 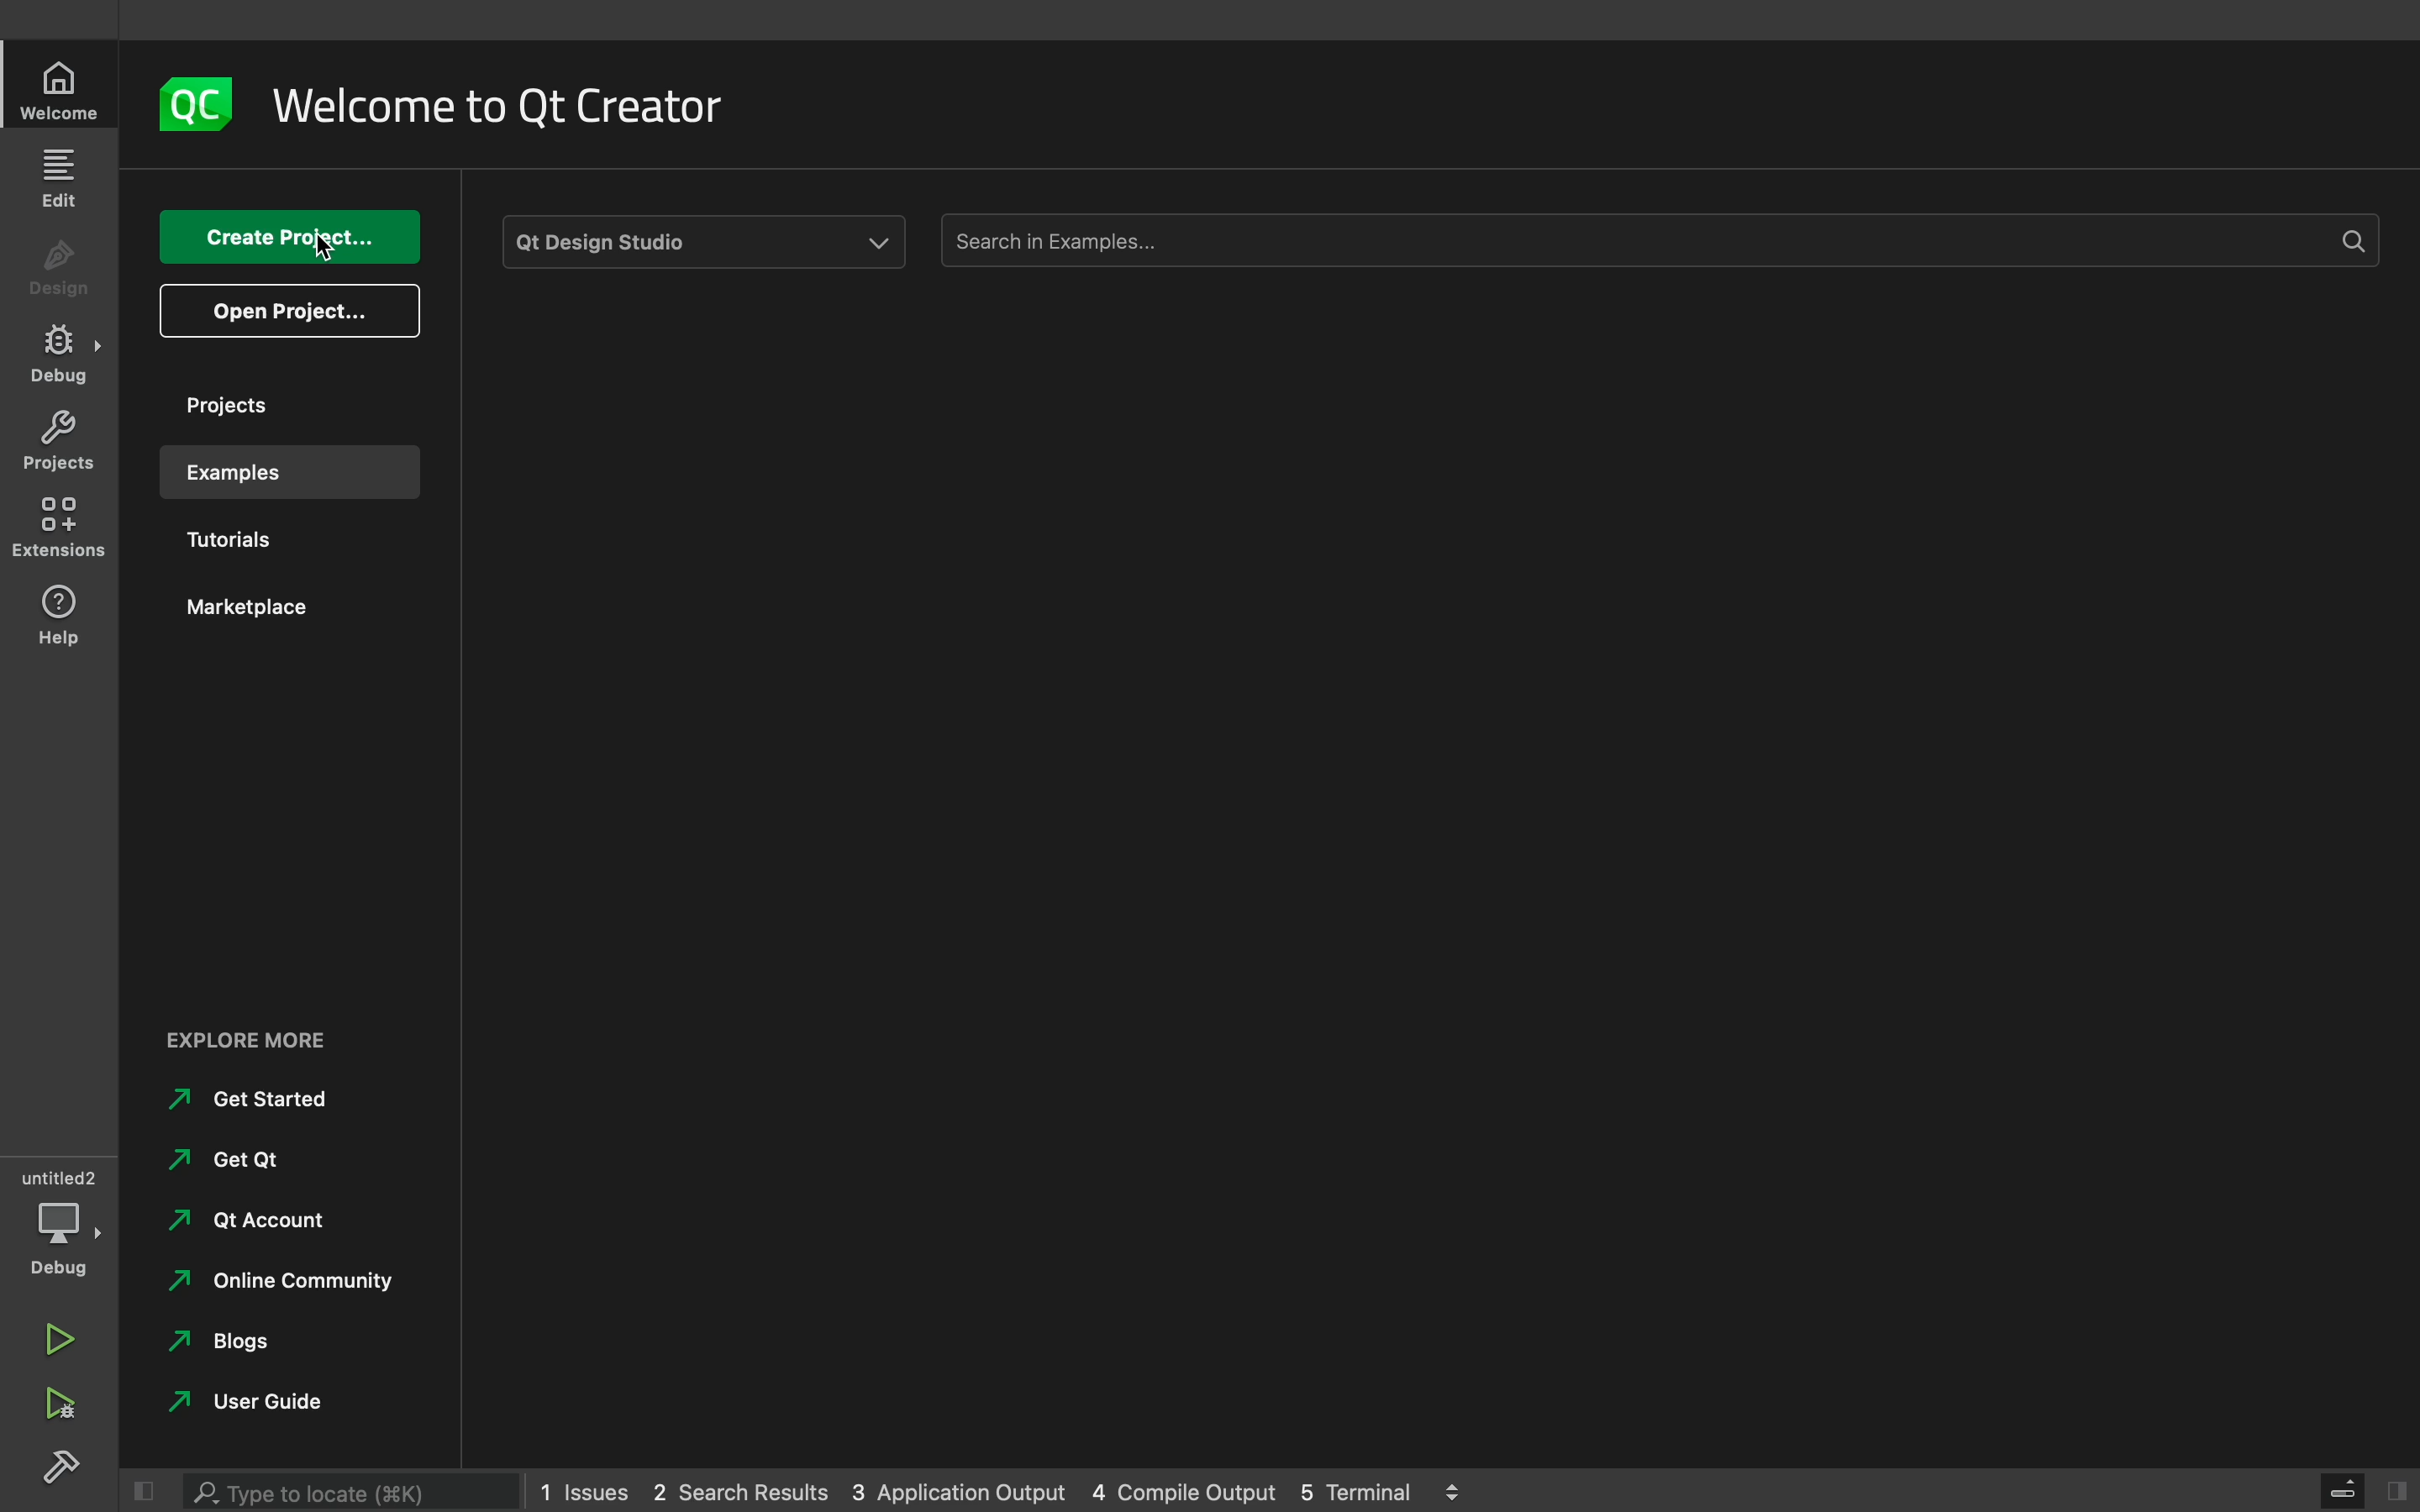 What do you see at coordinates (356, 1488) in the screenshot?
I see `searchbar` at bounding box center [356, 1488].